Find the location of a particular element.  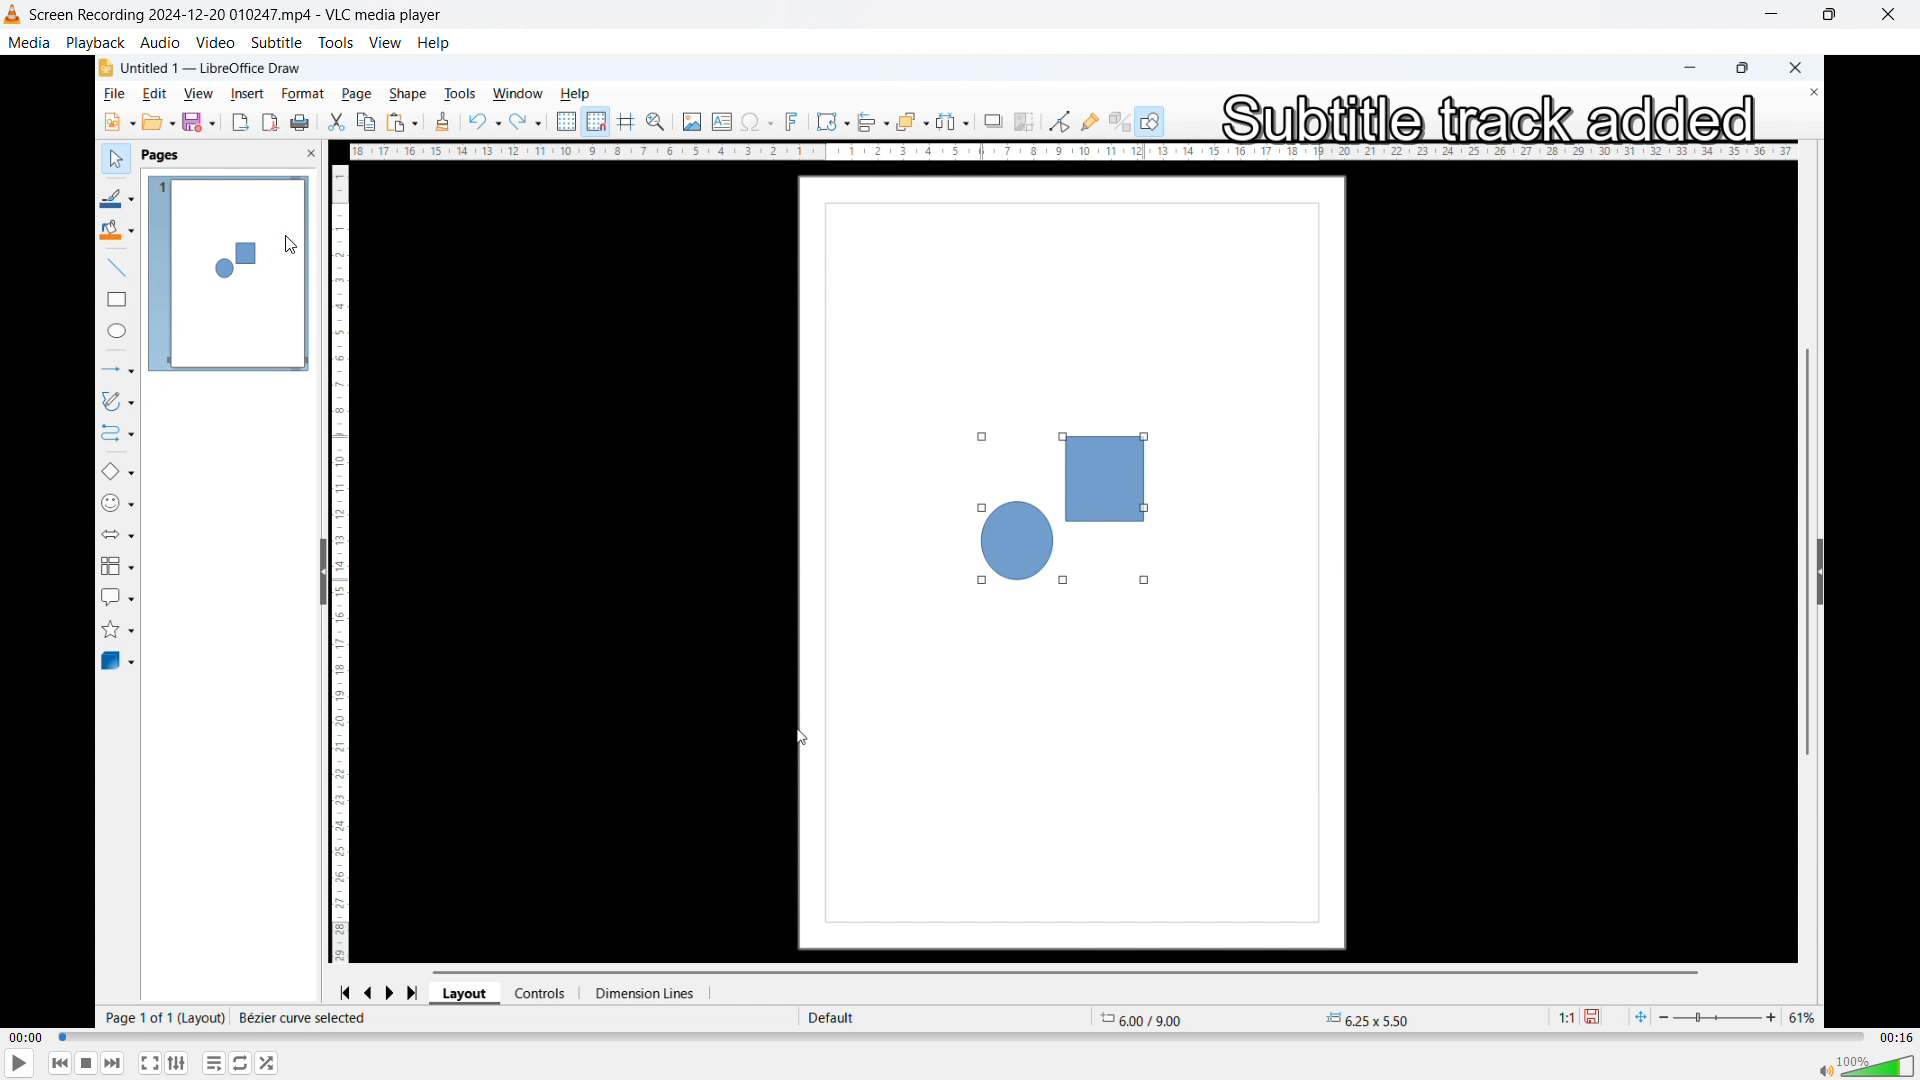

 Page 1 of 1 (Layout) is located at coordinates (163, 1018).